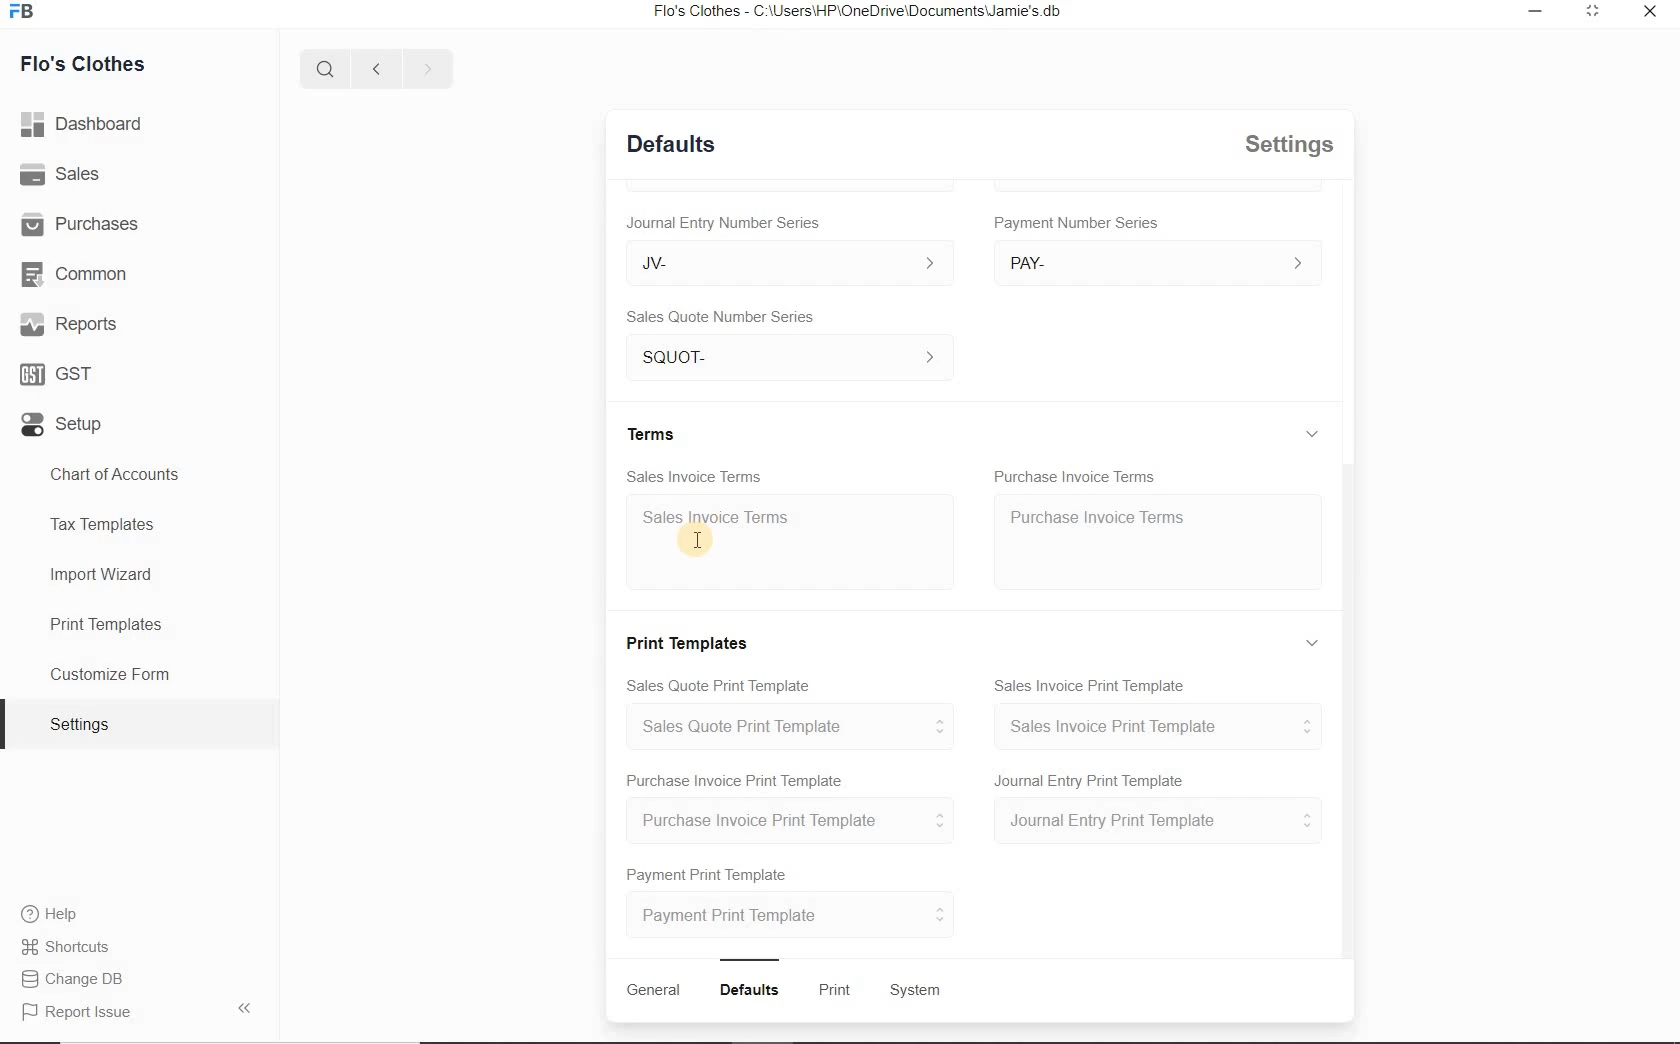 The width and height of the screenshot is (1680, 1044). Describe the element at coordinates (917, 991) in the screenshot. I see `System` at that location.